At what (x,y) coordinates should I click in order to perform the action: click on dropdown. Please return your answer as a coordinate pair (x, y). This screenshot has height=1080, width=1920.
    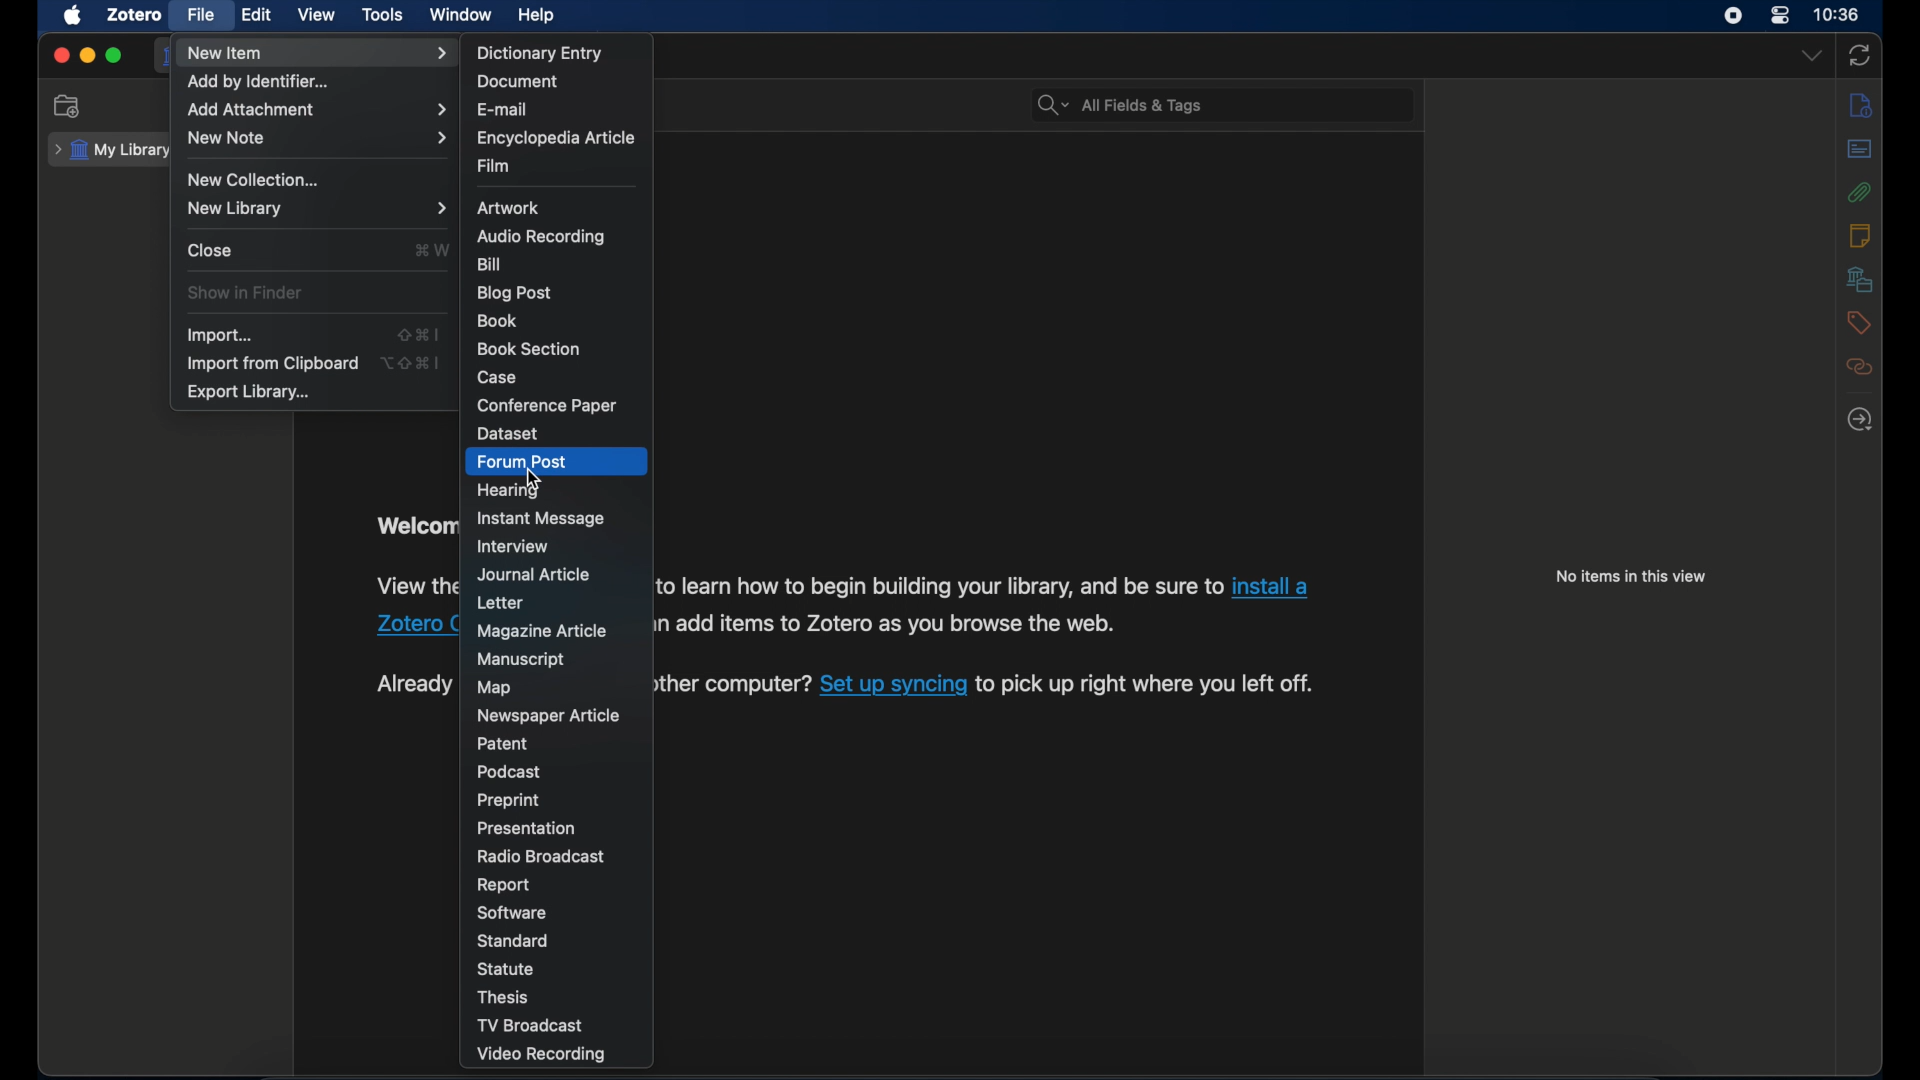
    Looking at the image, I should click on (1810, 56).